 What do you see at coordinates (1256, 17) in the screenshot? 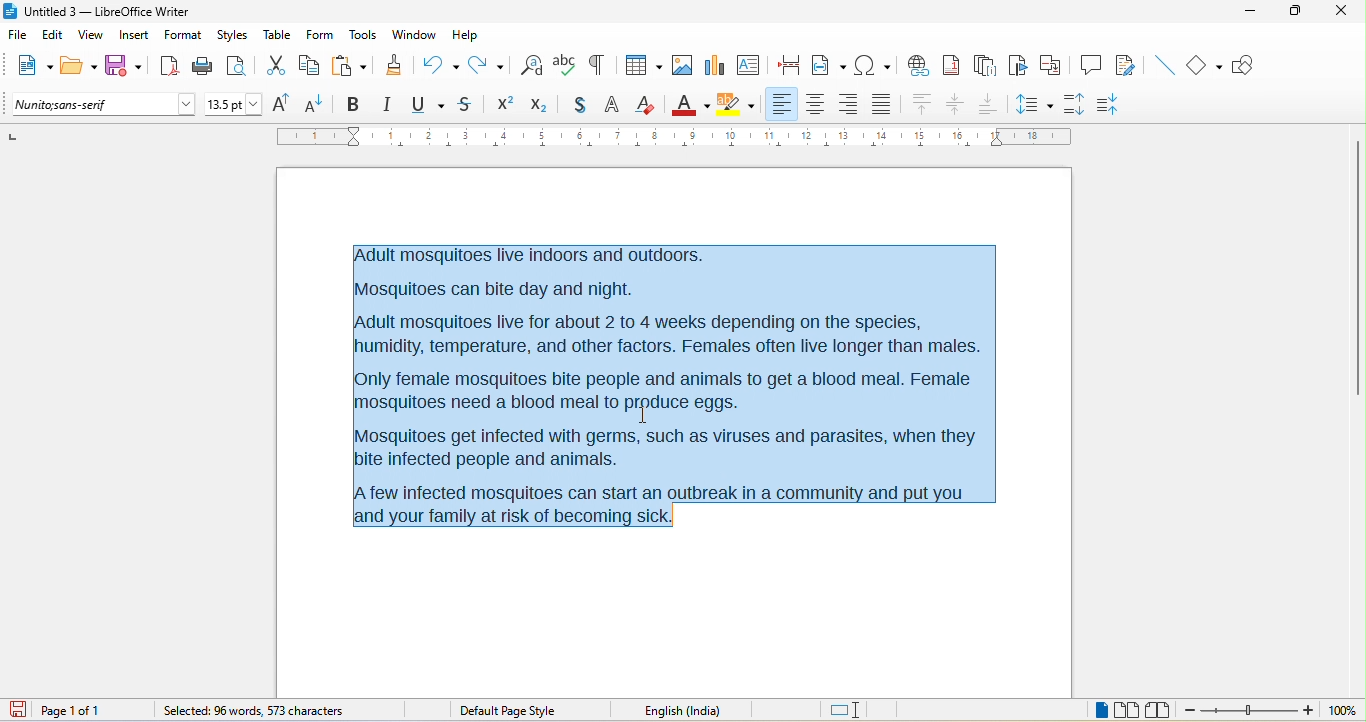
I see `minimize` at bounding box center [1256, 17].